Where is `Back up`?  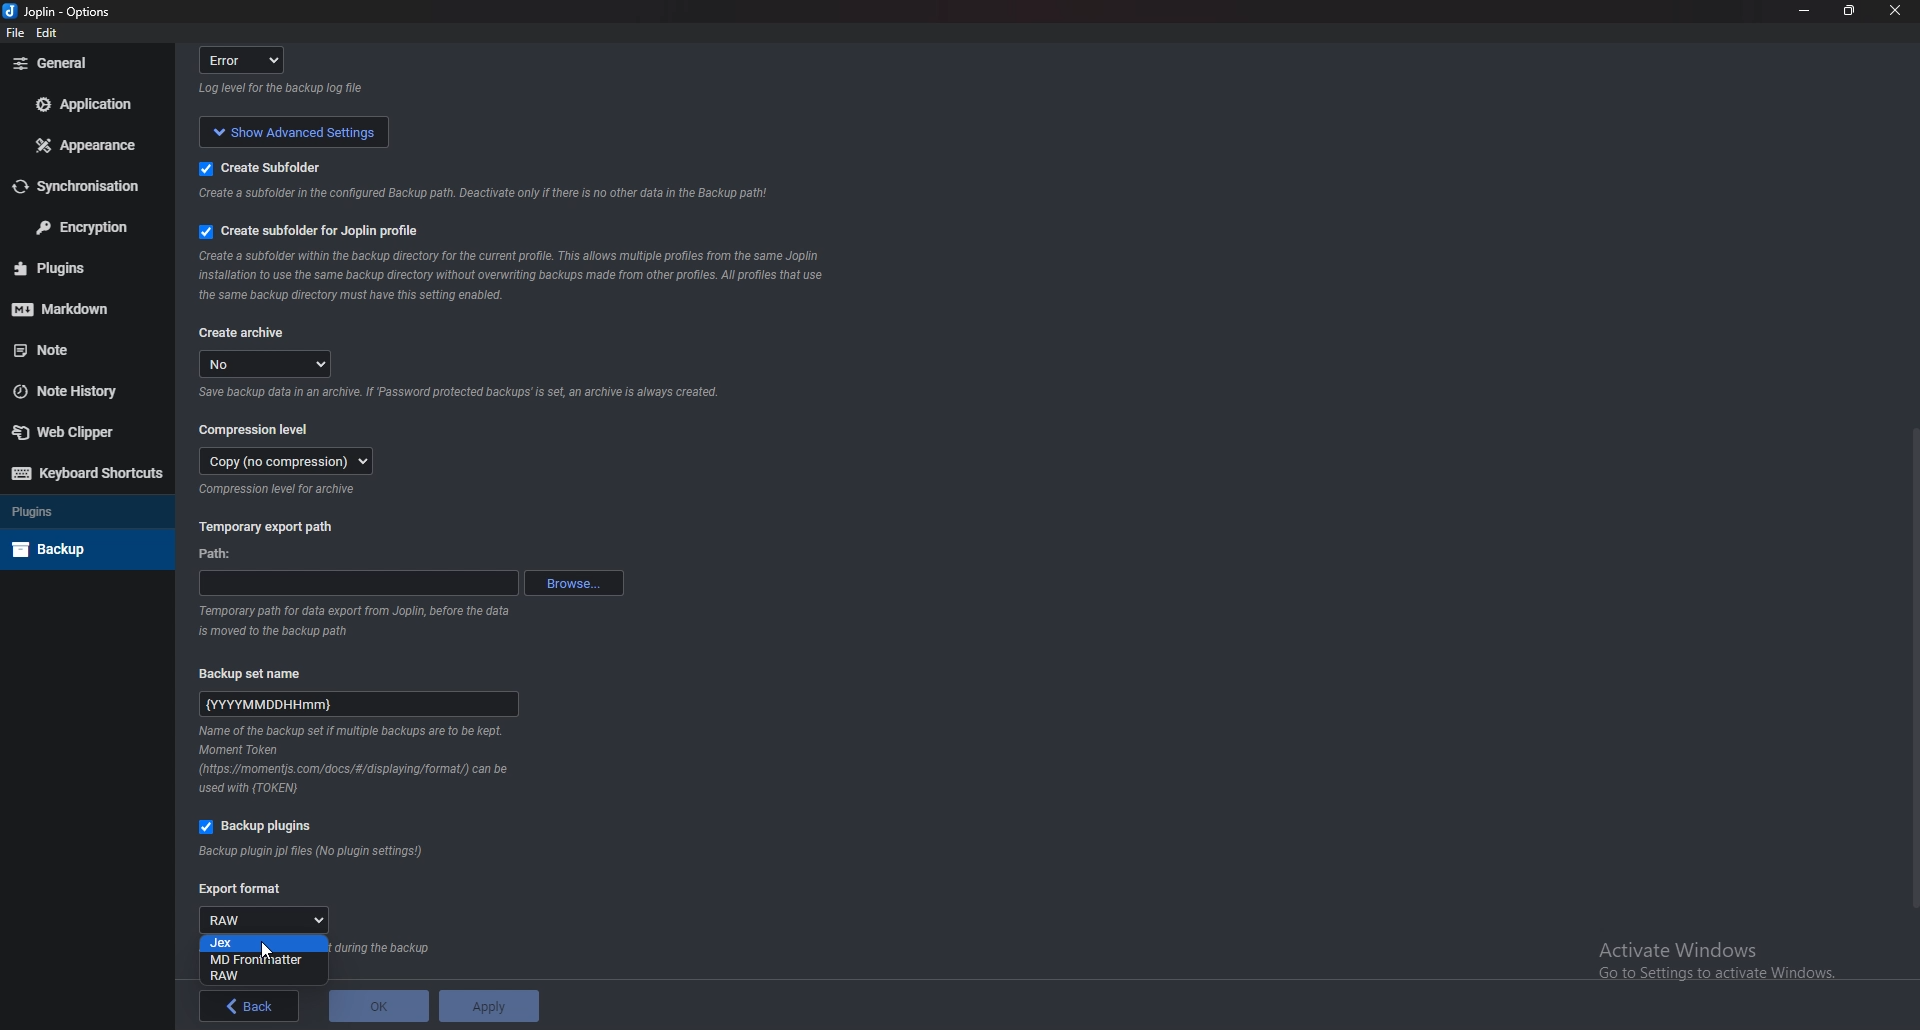 Back up is located at coordinates (81, 549).